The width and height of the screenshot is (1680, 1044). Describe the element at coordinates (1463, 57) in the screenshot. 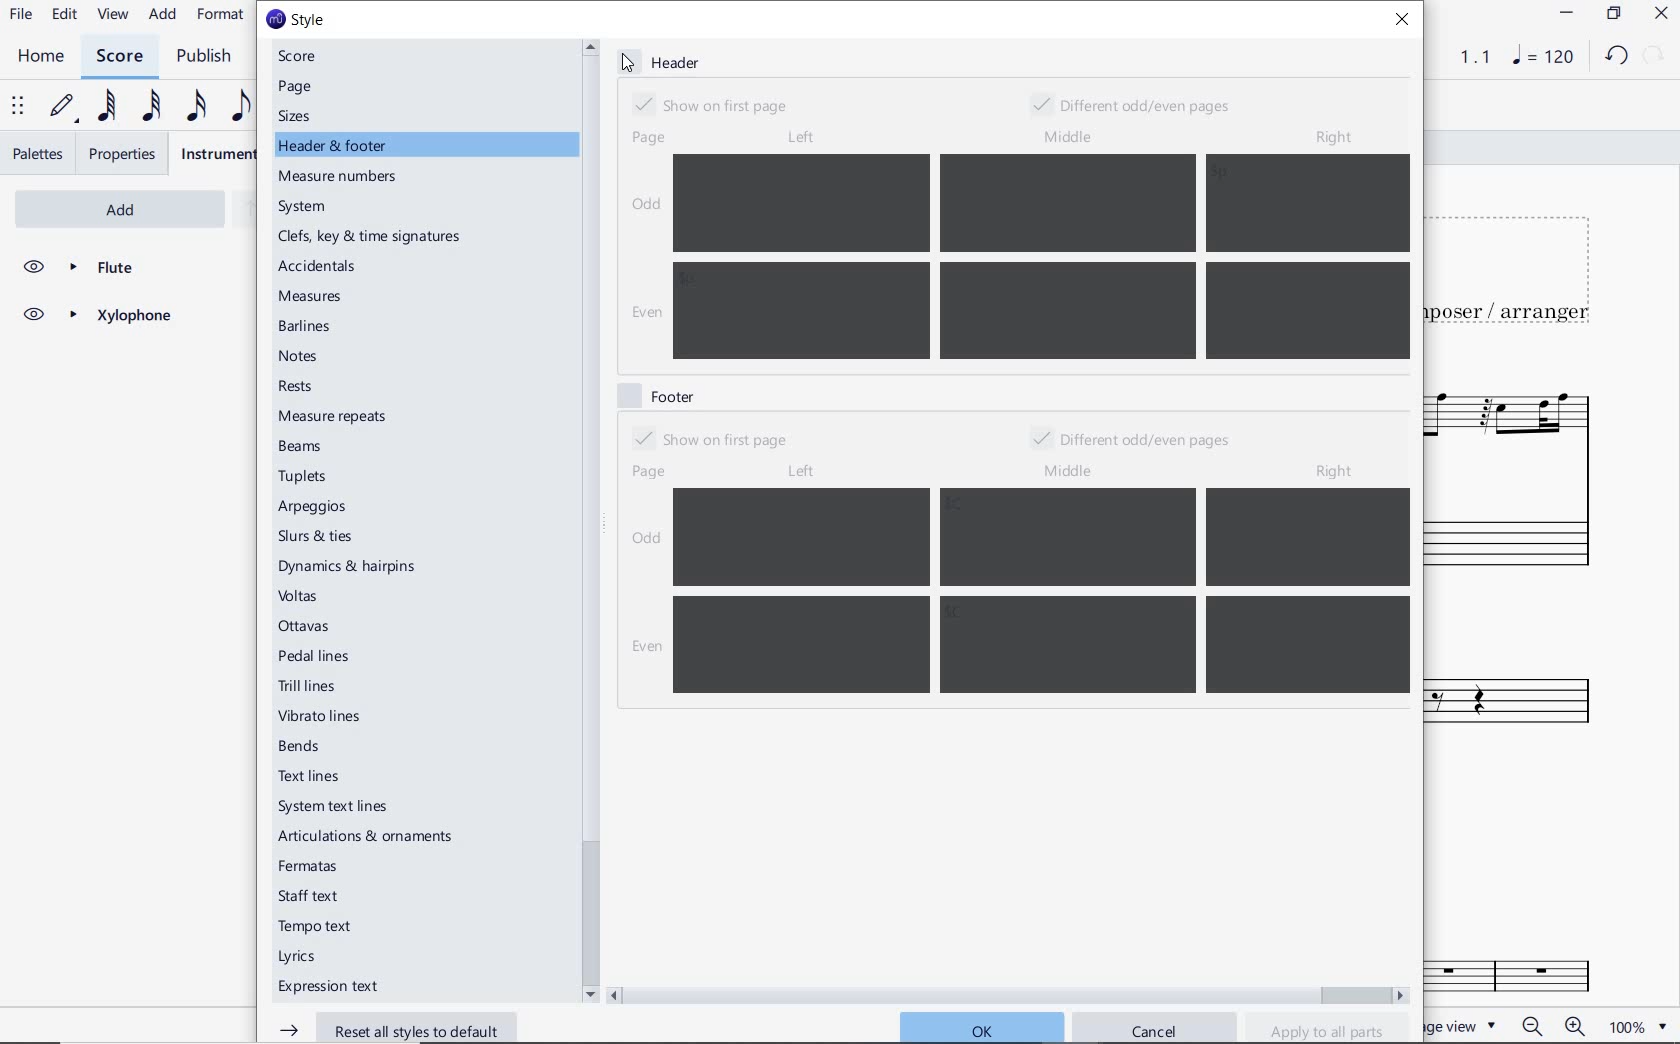

I see `PLAY TIME` at that location.